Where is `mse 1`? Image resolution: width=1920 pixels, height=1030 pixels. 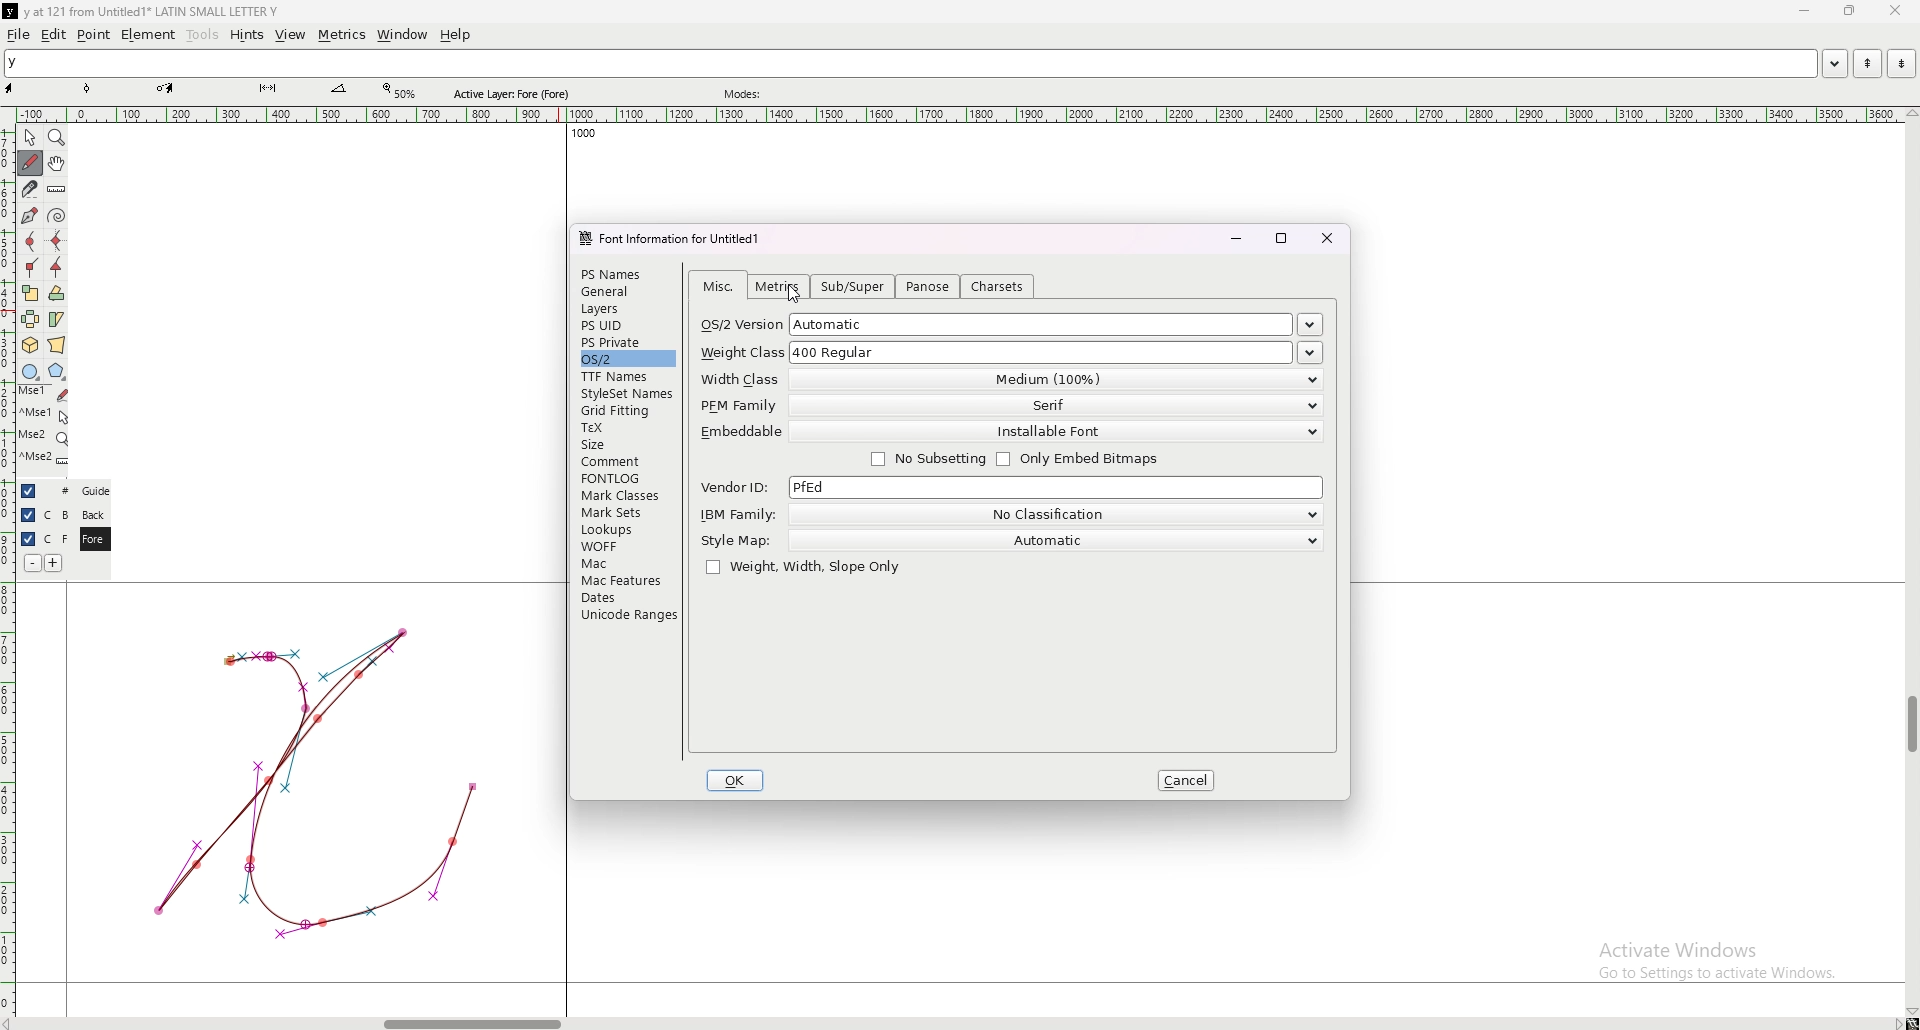 mse 1 is located at coordinates (44, 414).